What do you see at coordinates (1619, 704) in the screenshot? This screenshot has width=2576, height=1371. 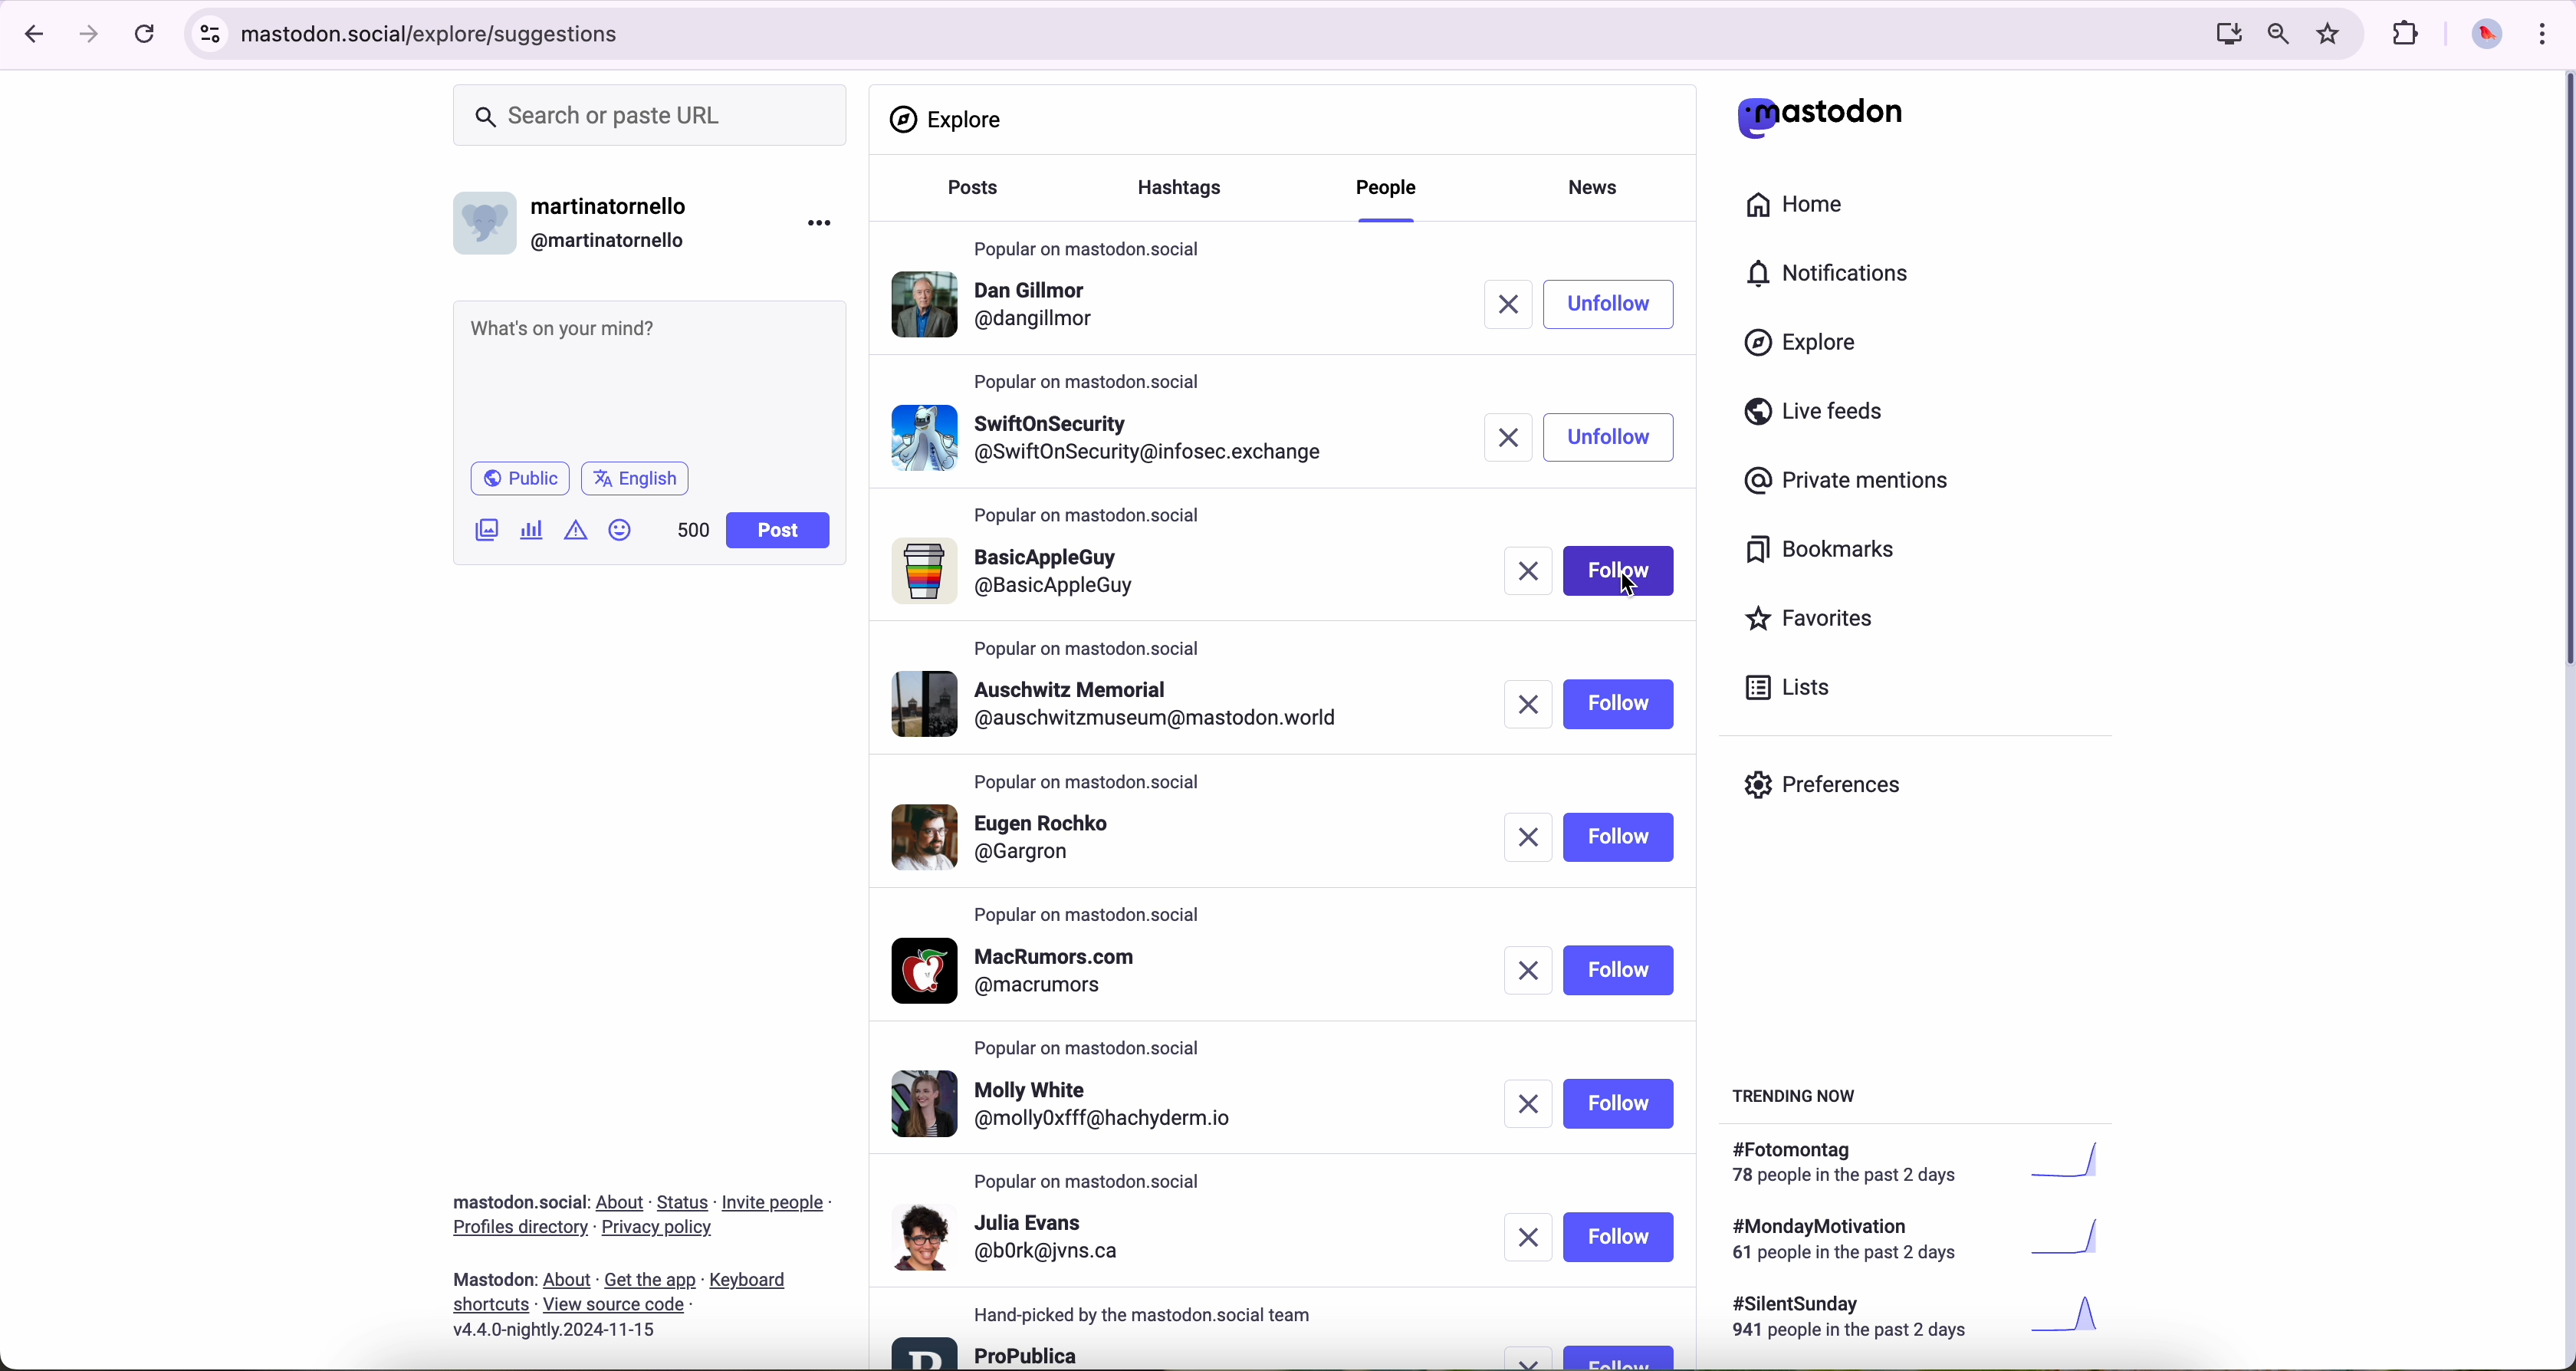 I see `follow button` at bounding box center [1619, 704].